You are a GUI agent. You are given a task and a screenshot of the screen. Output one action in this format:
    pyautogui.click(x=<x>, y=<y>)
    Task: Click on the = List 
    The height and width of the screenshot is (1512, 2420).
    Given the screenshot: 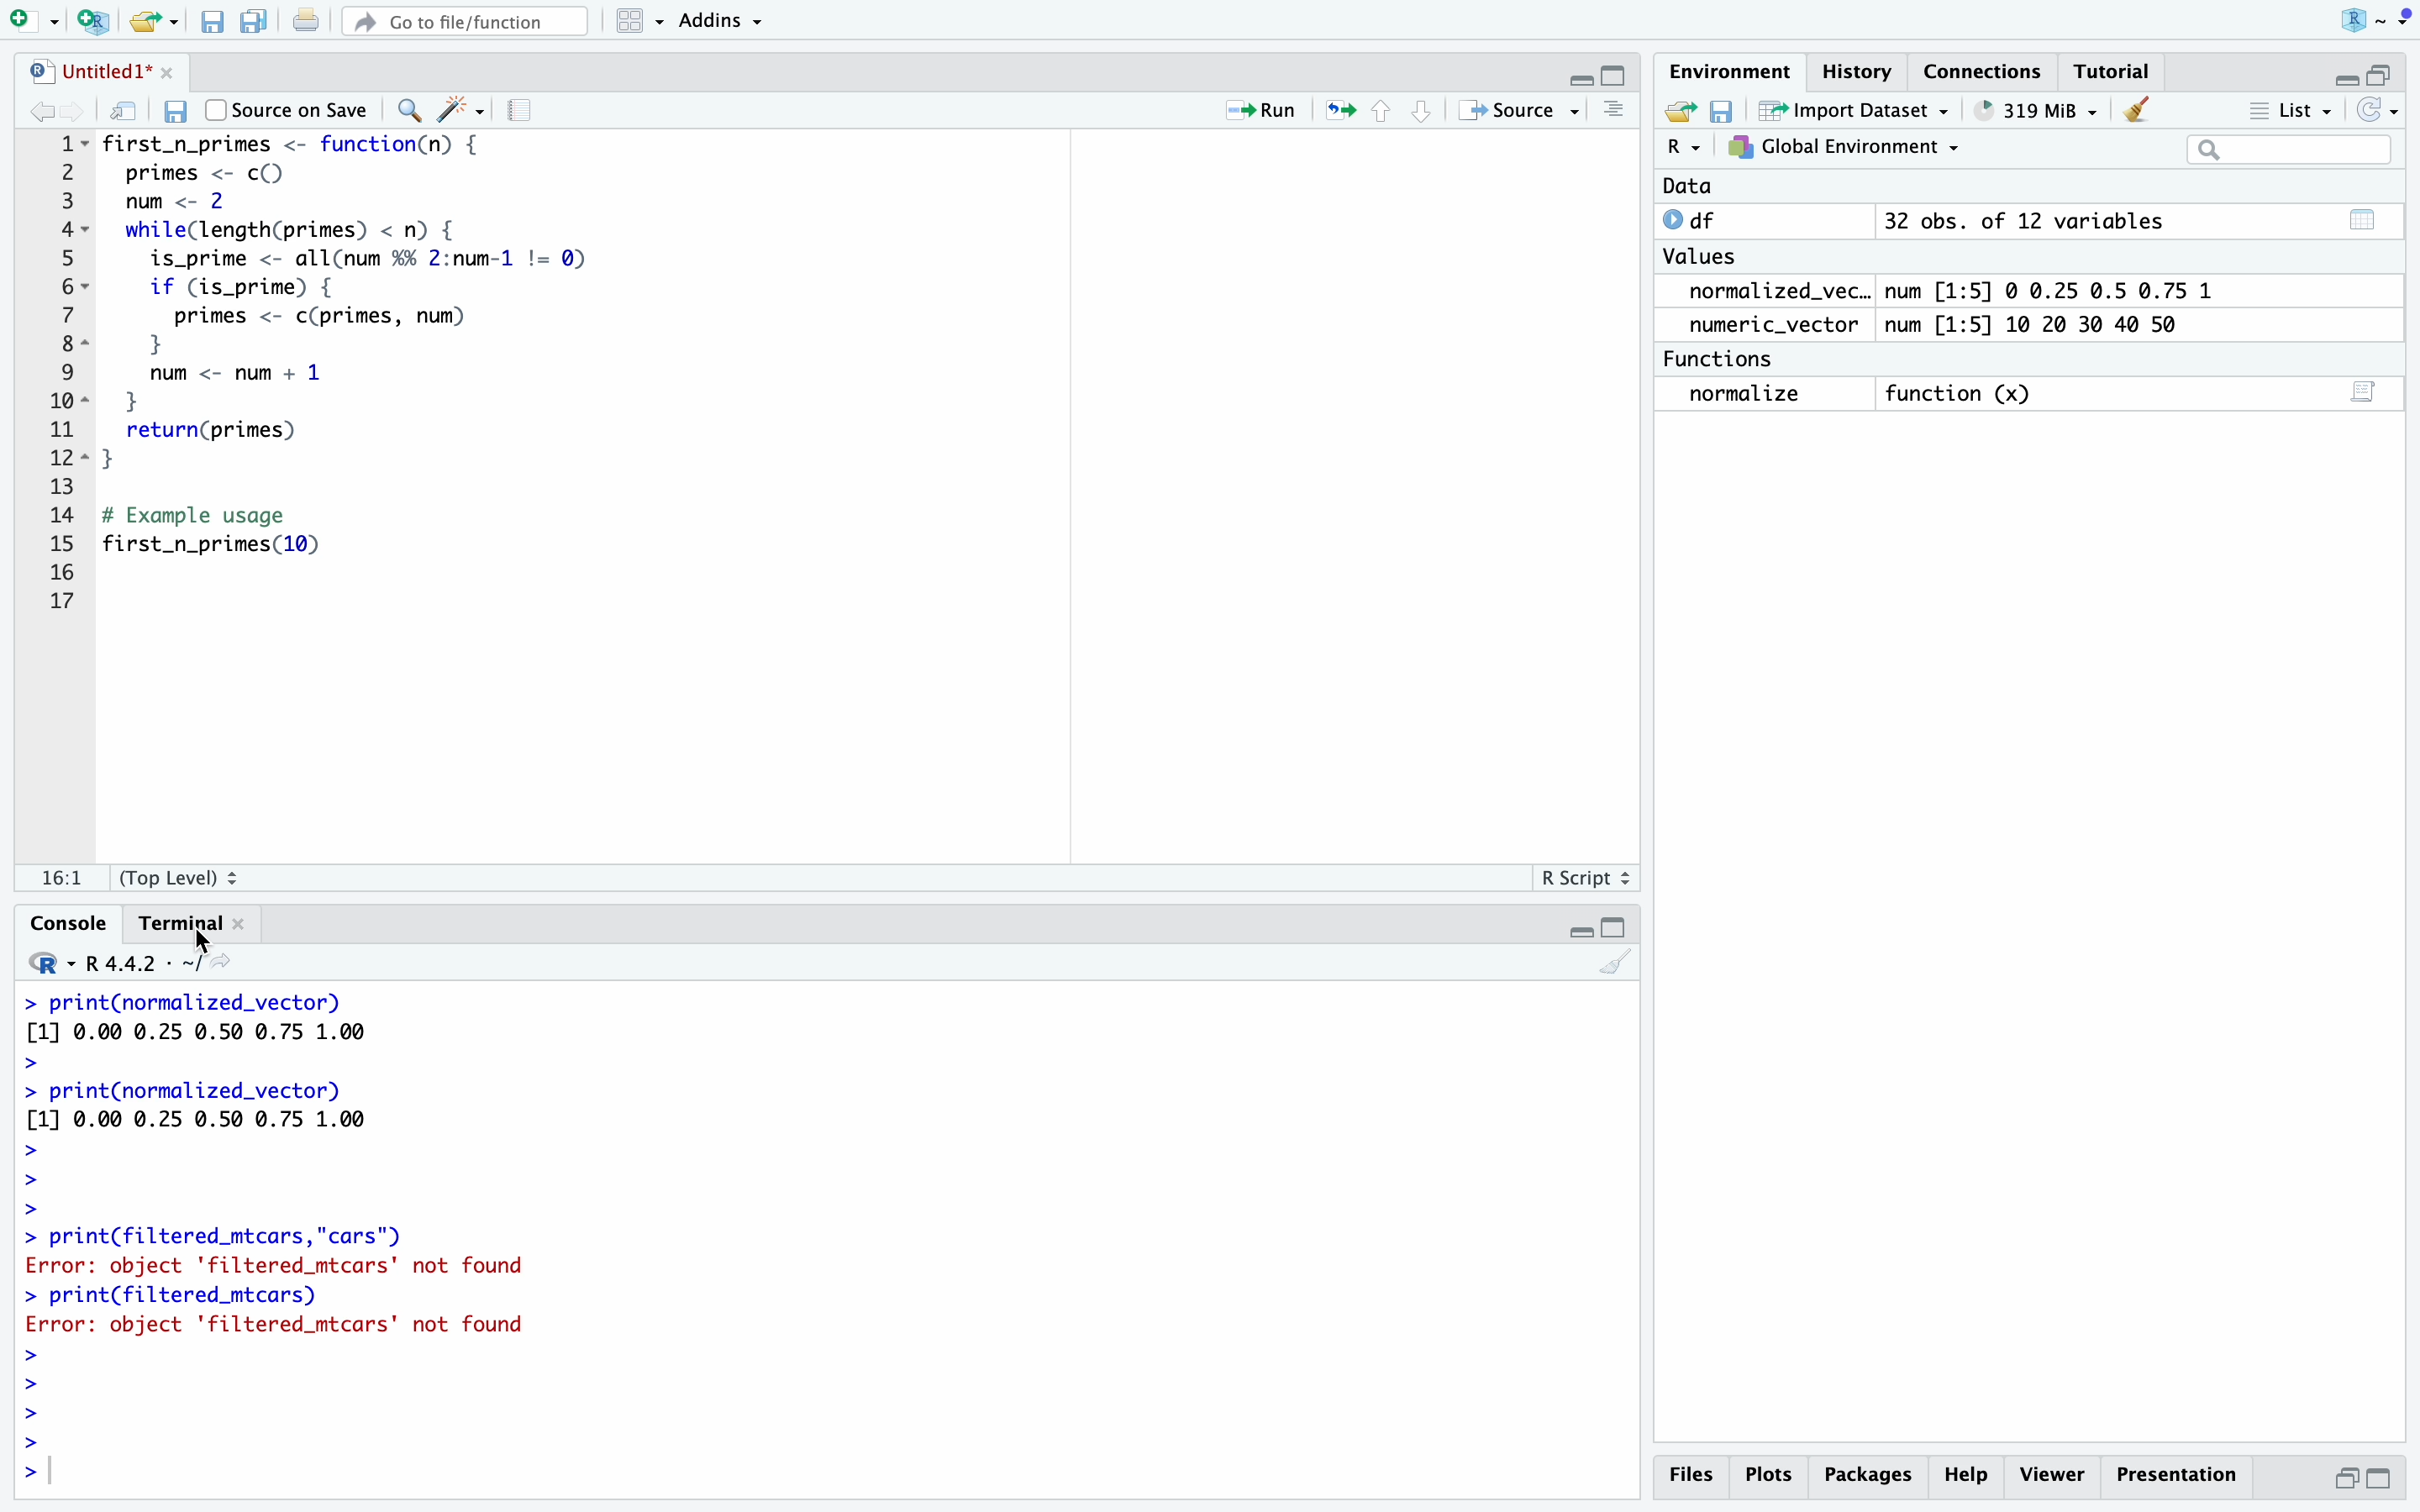 What is the action you would take?
    pyautogui.click(x=2279, y=109)
    